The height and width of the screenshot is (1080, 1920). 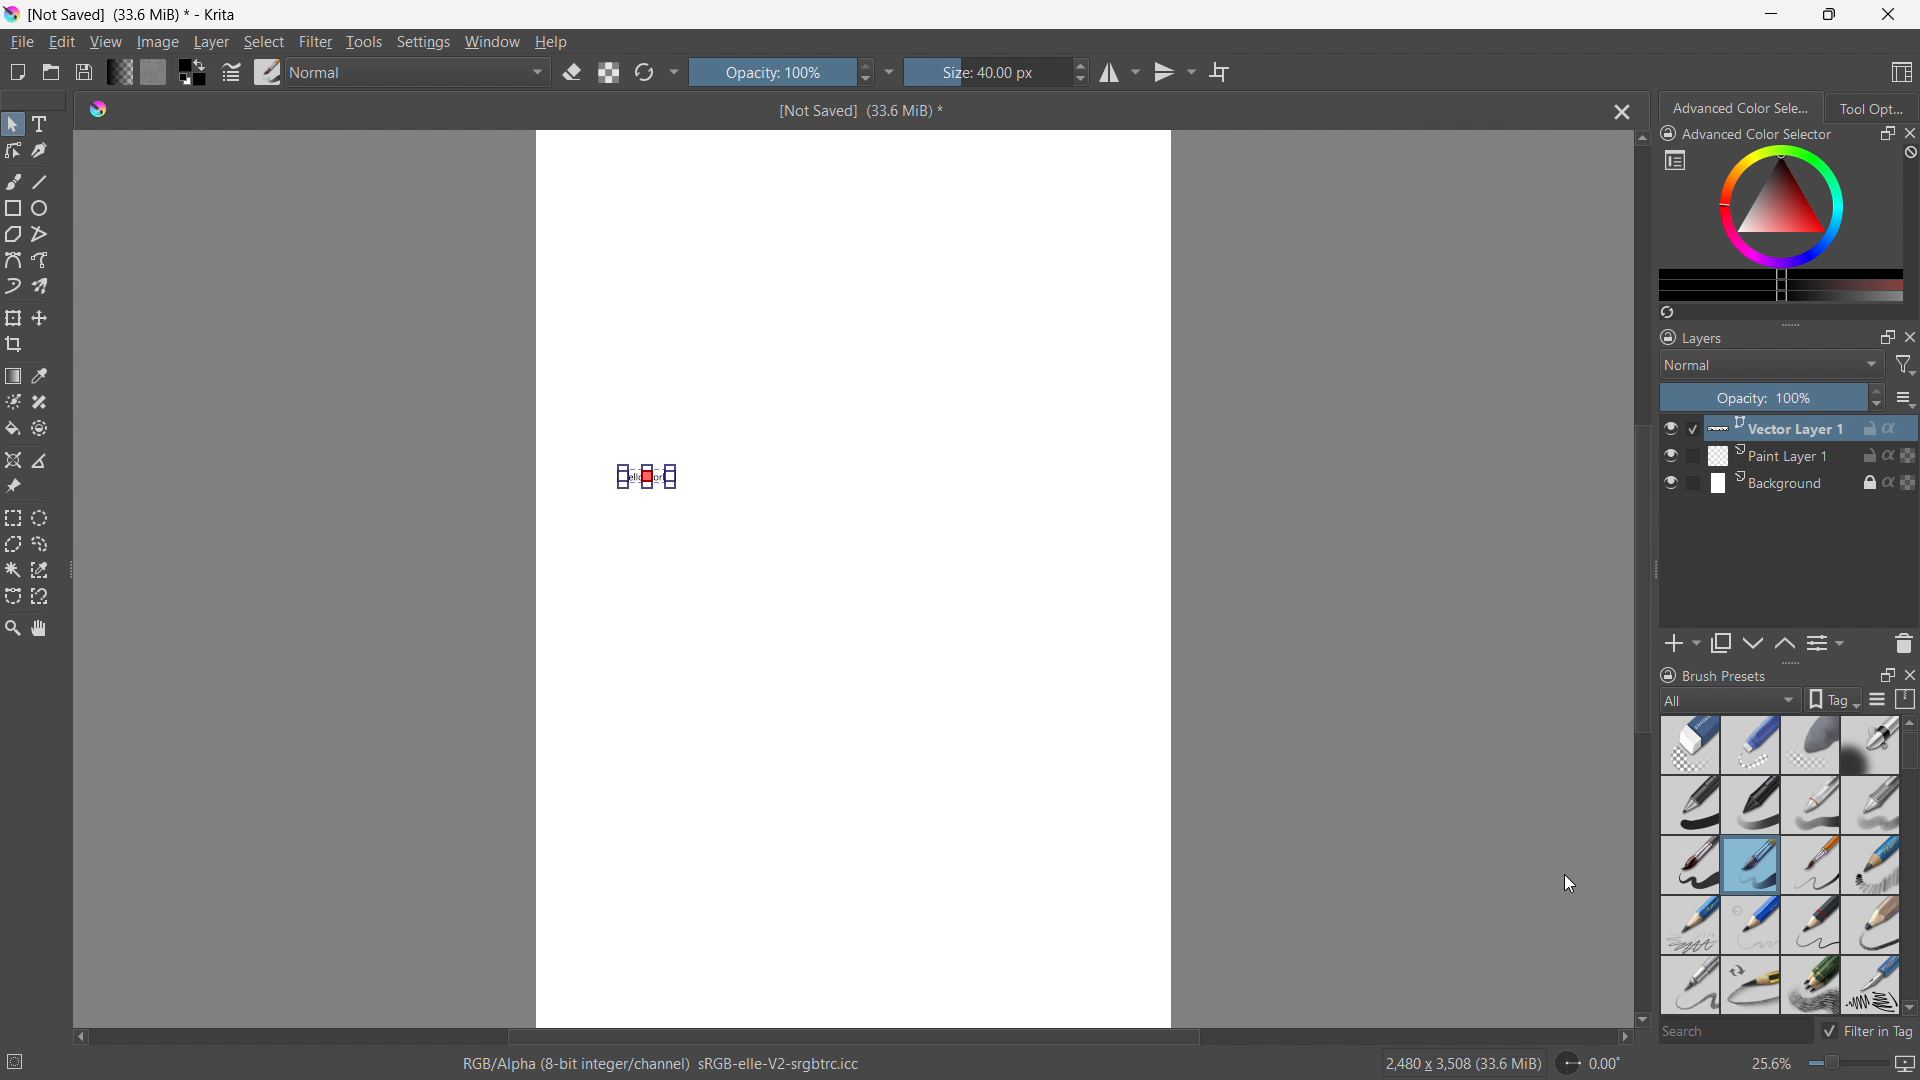 What do you see at coordinates (119, 71) in the screenshot?
I see `fill gradients` at bounding box center [119, 71].